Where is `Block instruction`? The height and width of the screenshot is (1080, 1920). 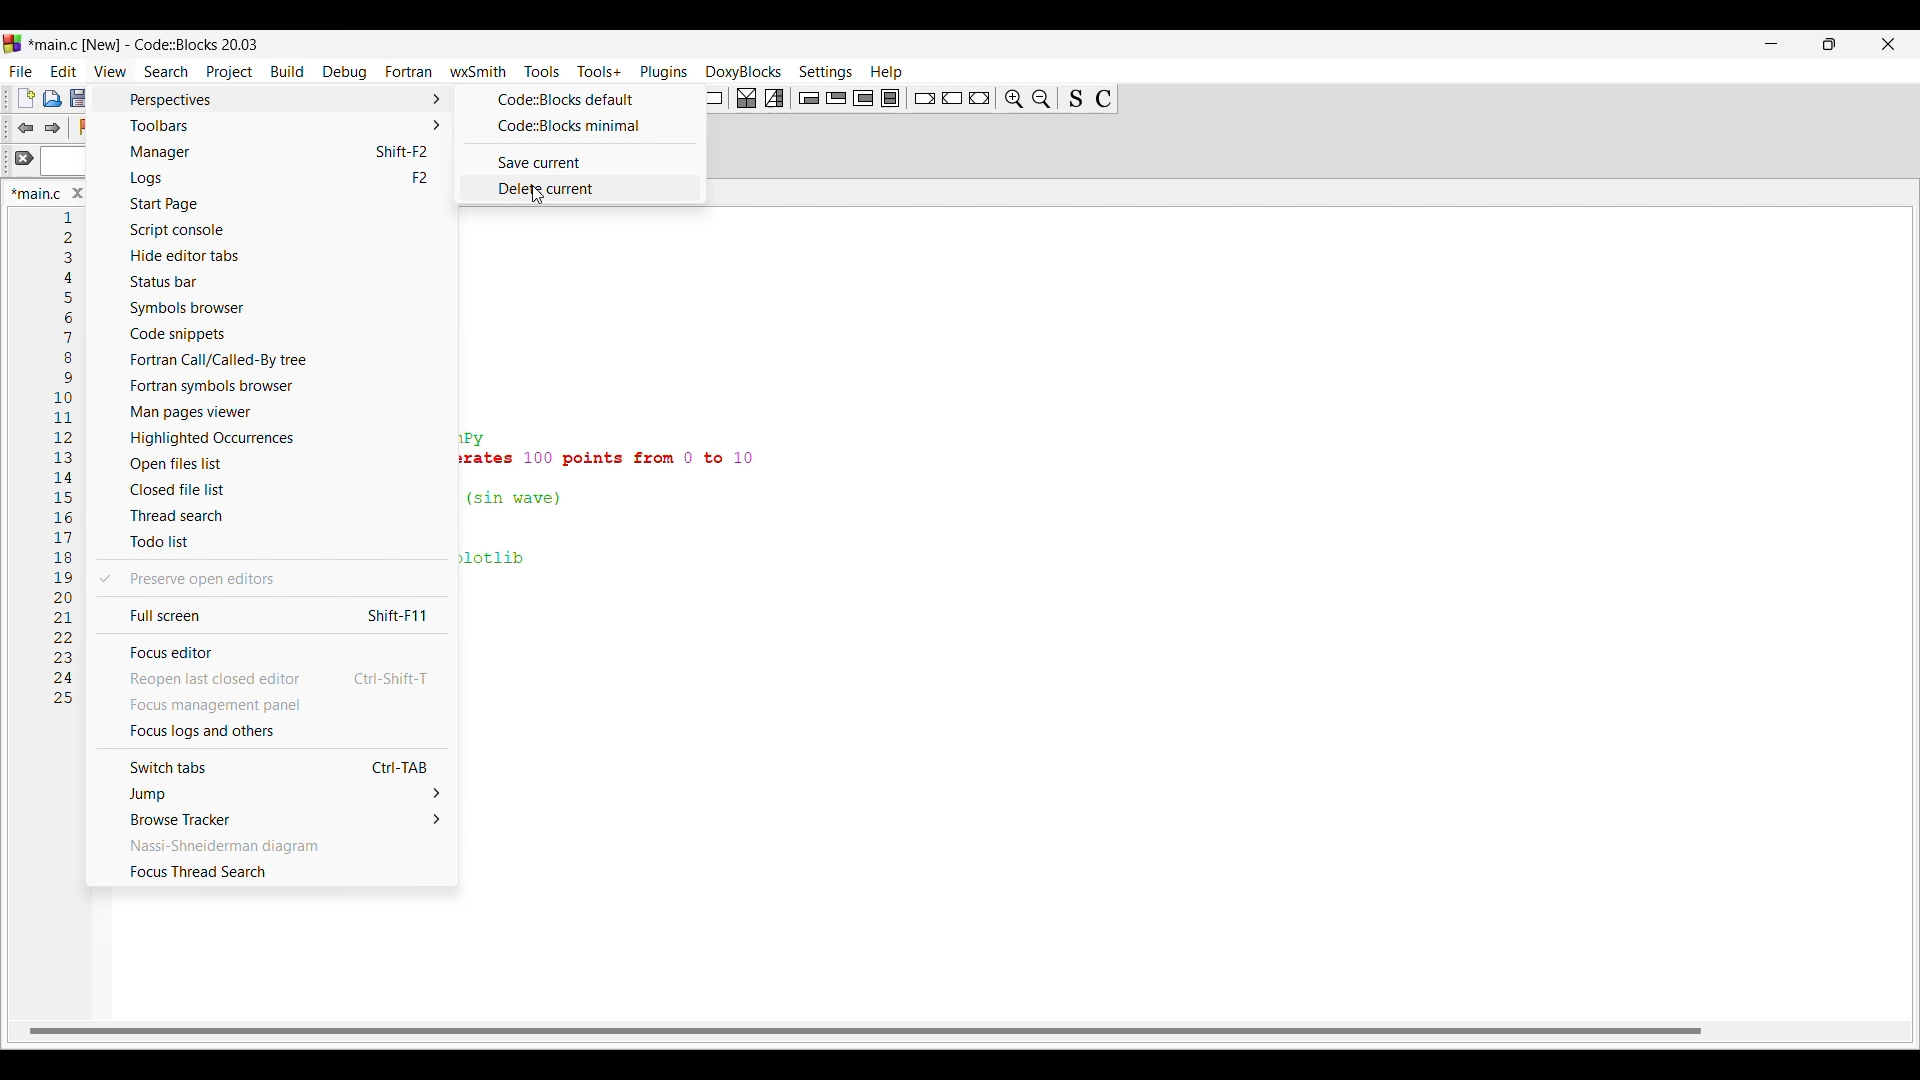 Block instruction is located at coordinates (890, 97).